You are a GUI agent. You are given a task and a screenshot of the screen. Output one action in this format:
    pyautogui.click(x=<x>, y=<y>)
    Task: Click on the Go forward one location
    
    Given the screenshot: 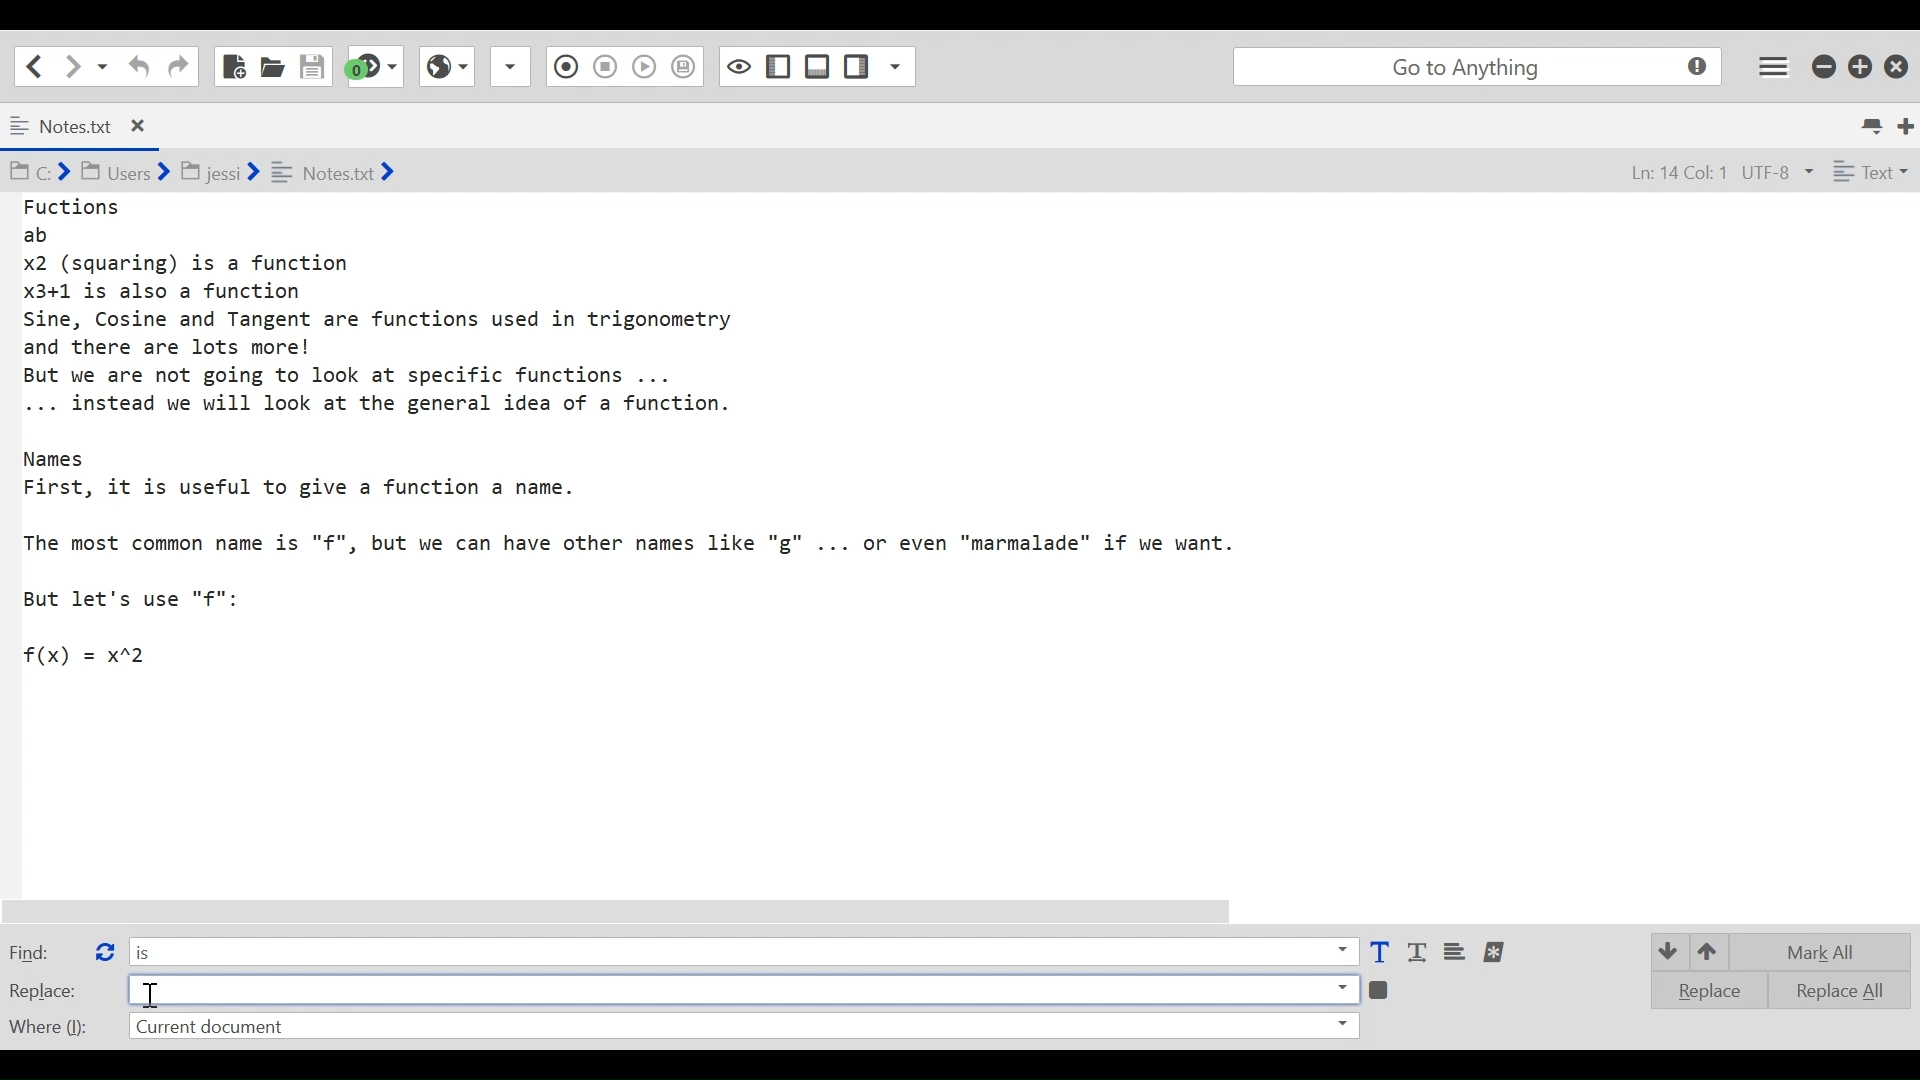 What is the action you would take?
    pyautogui.click(x=74, y=65)
    